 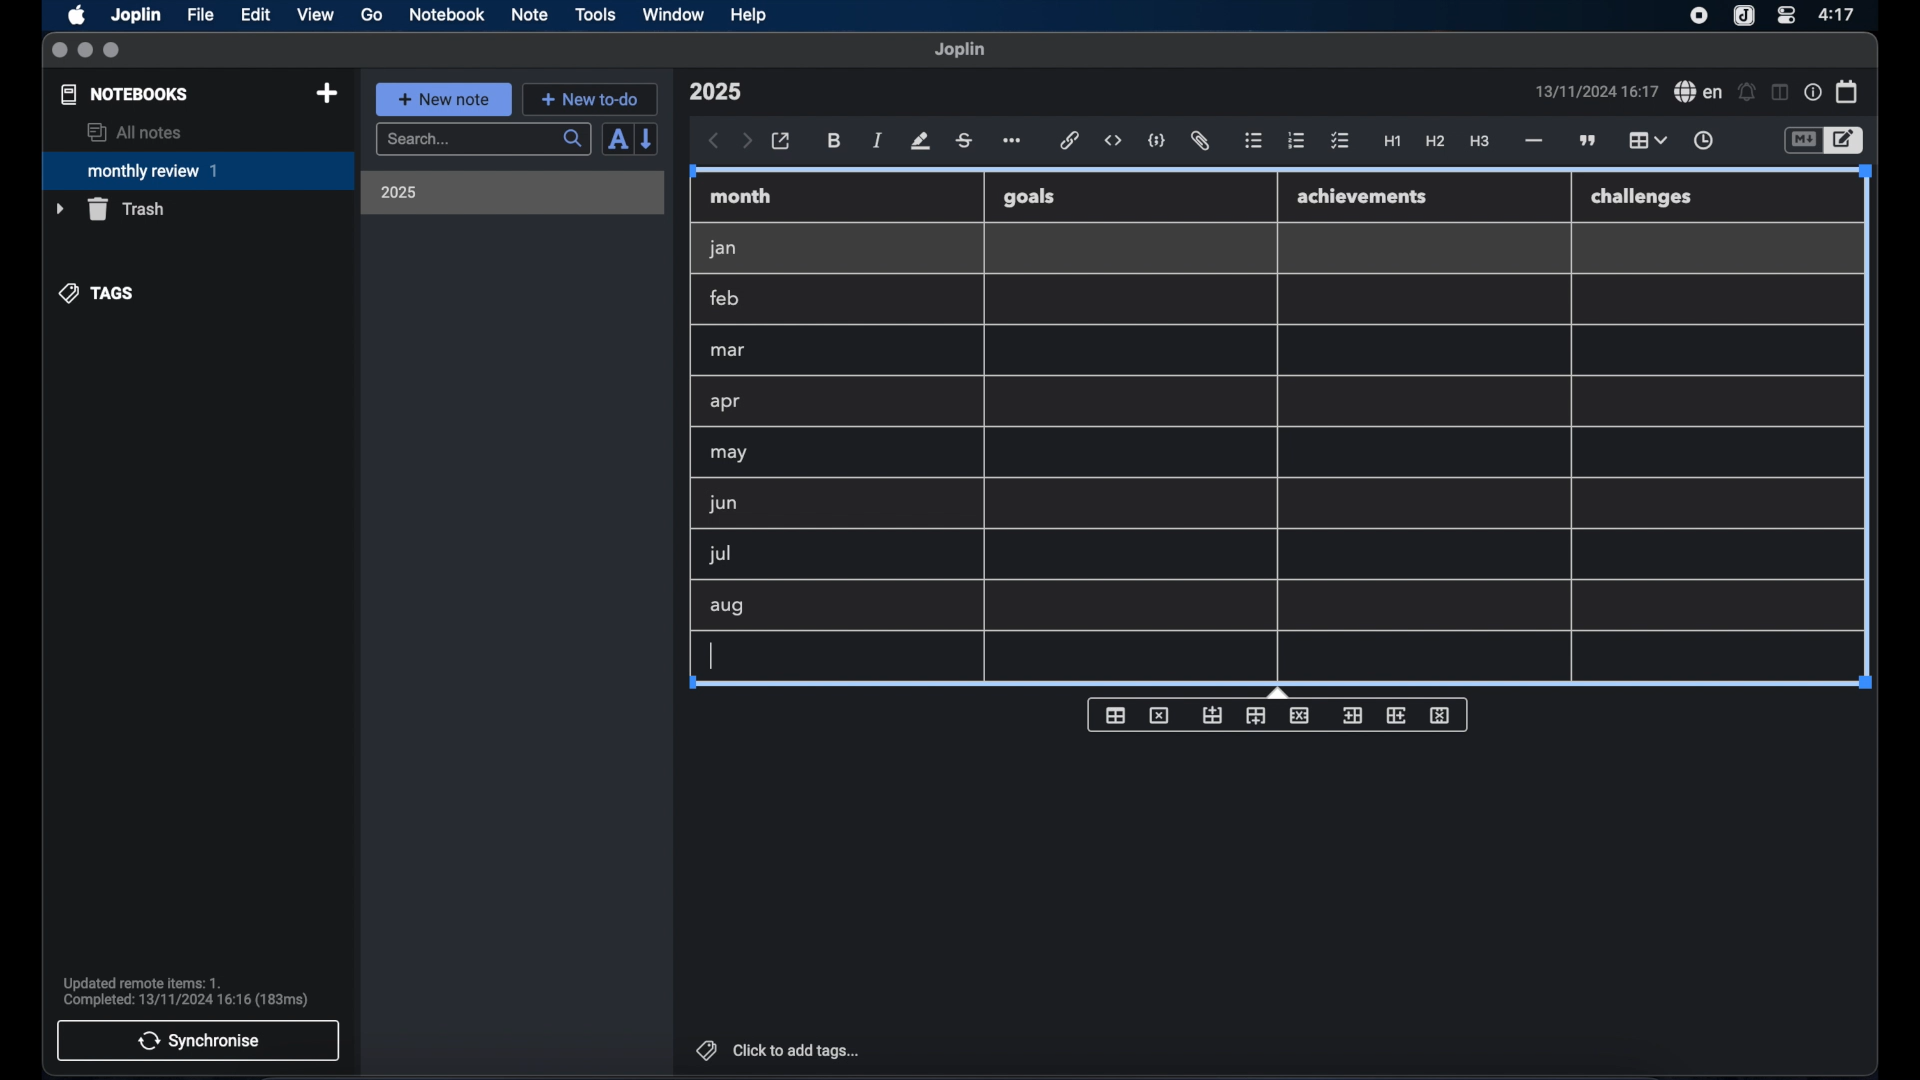 I want to click on note, so click(x=530, y=14).